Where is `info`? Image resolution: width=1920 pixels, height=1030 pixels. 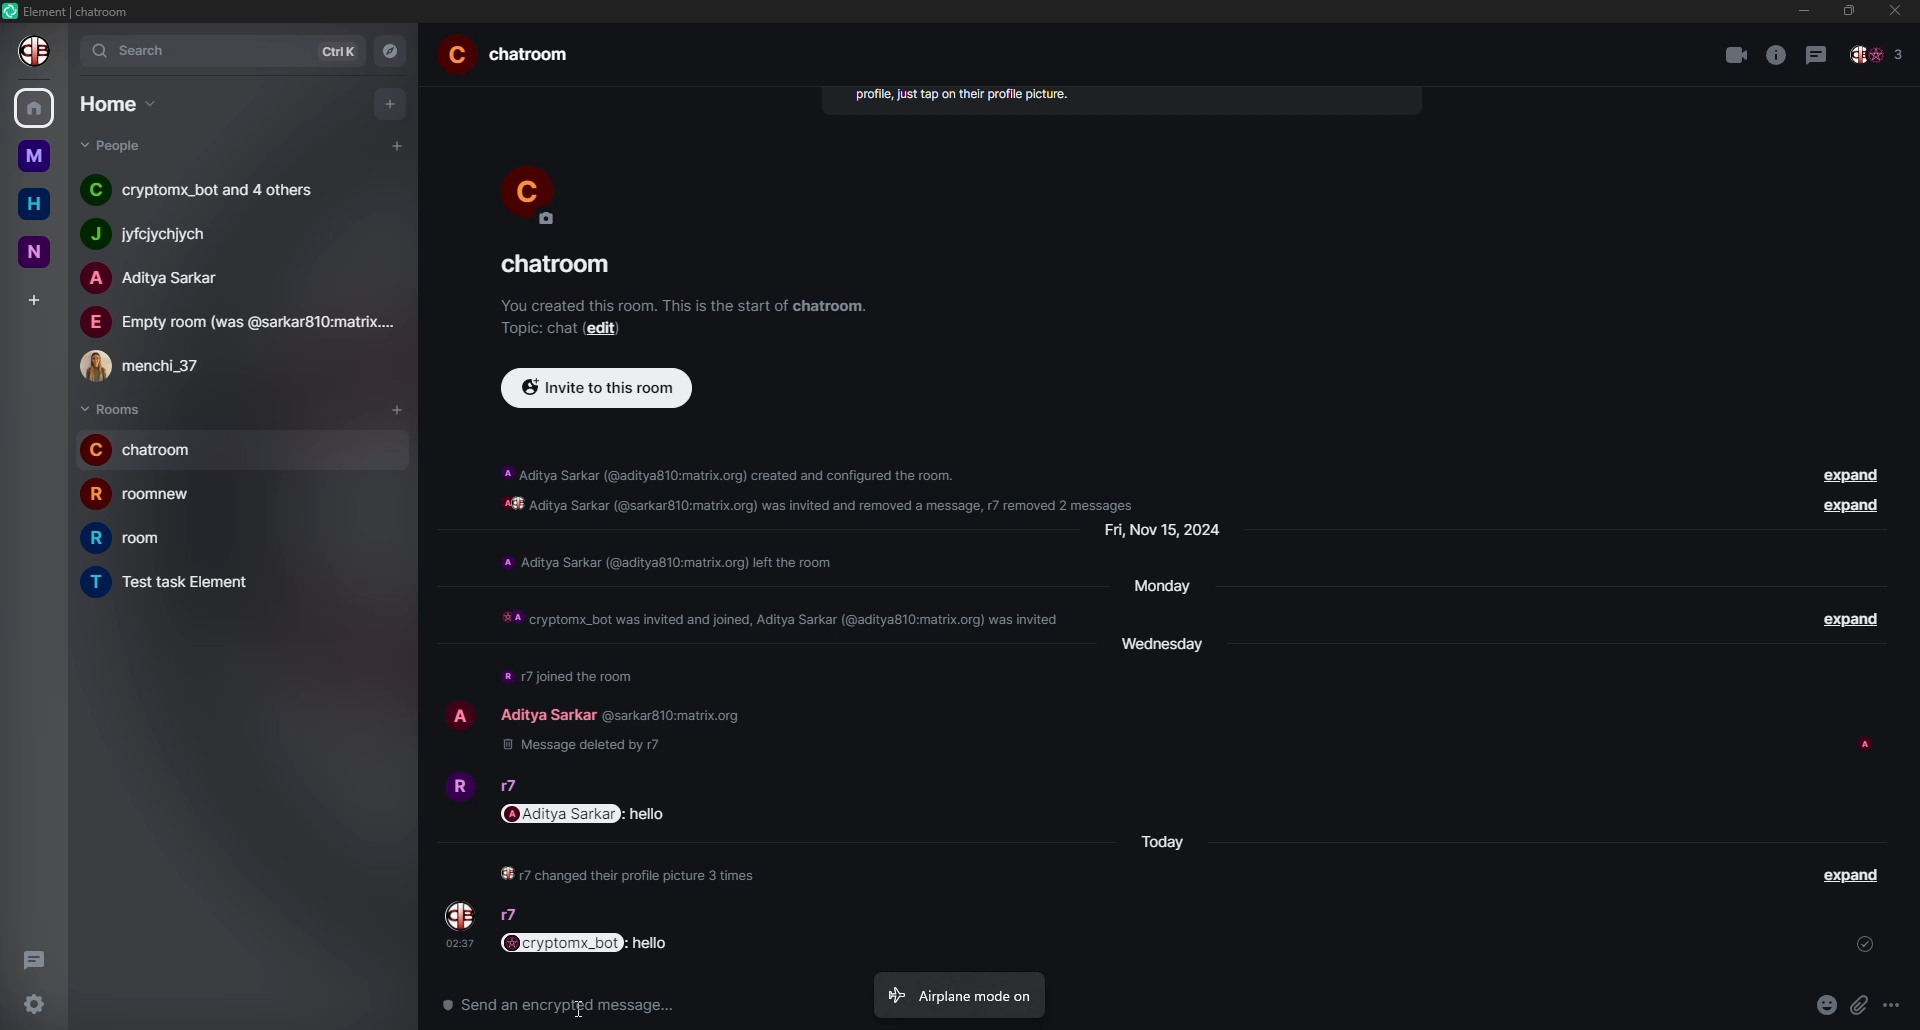 info is located at coordinates (686, 305).